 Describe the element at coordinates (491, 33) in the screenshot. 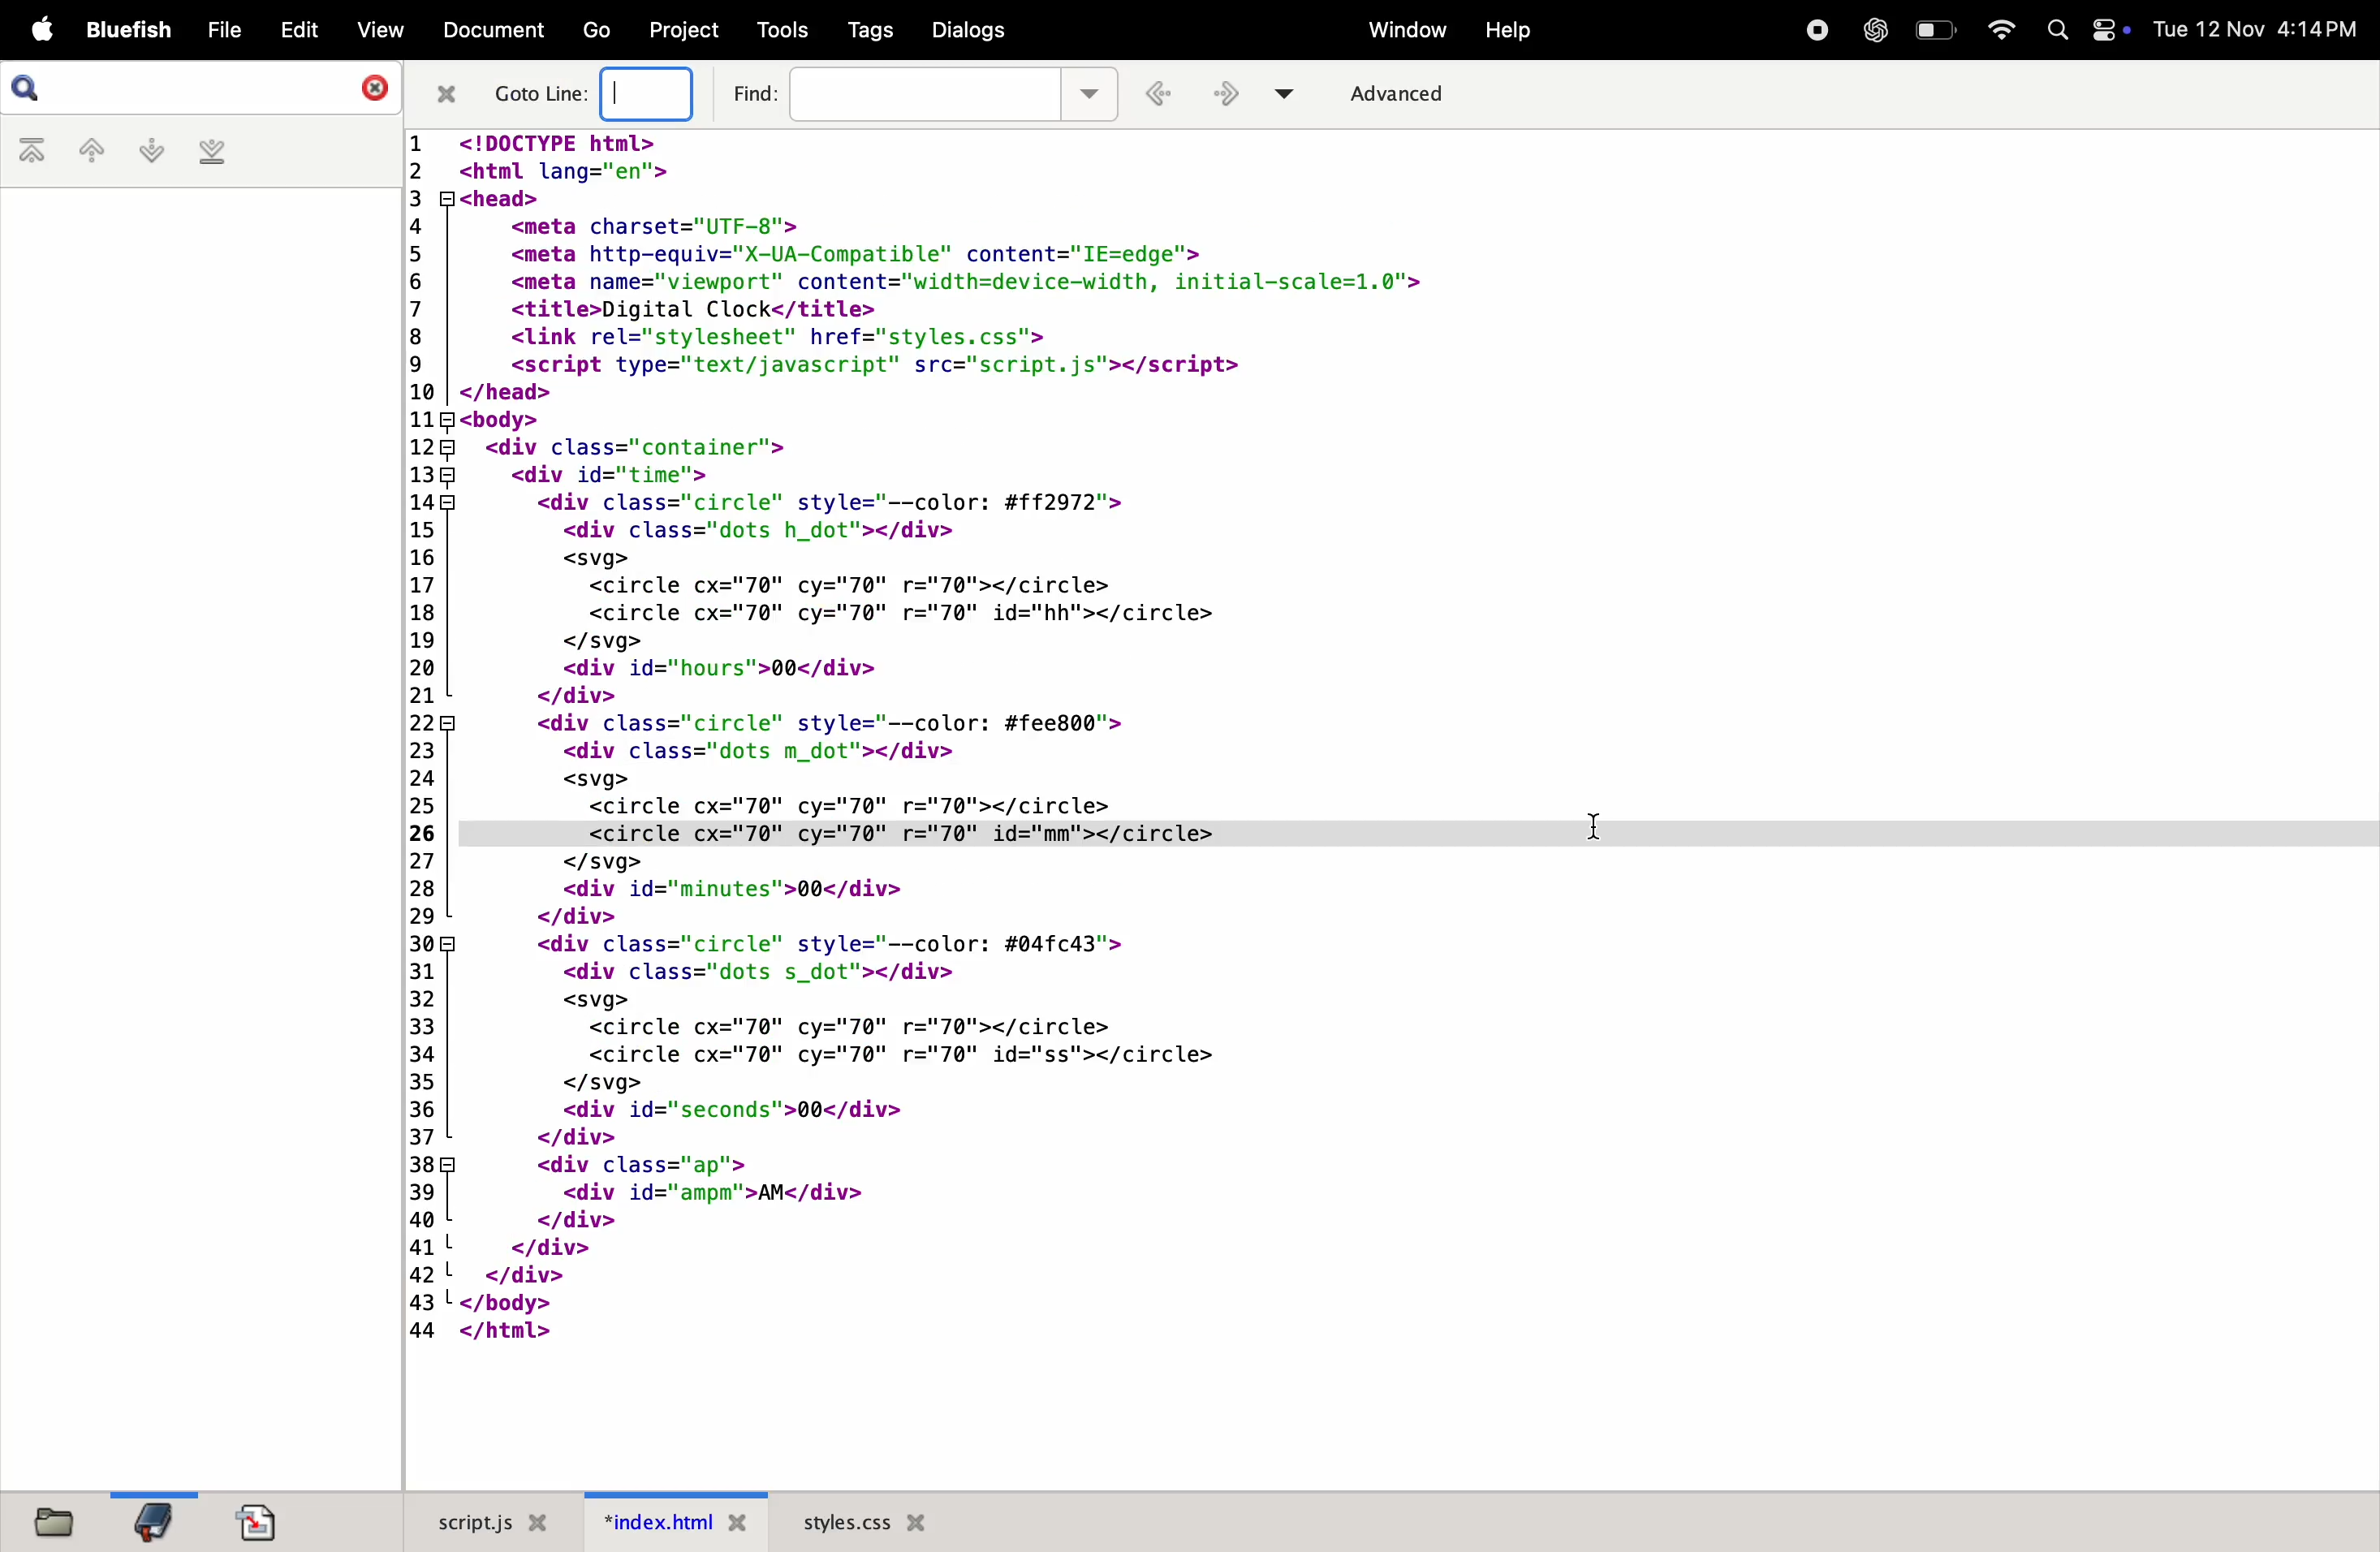

I see `document` at that location.